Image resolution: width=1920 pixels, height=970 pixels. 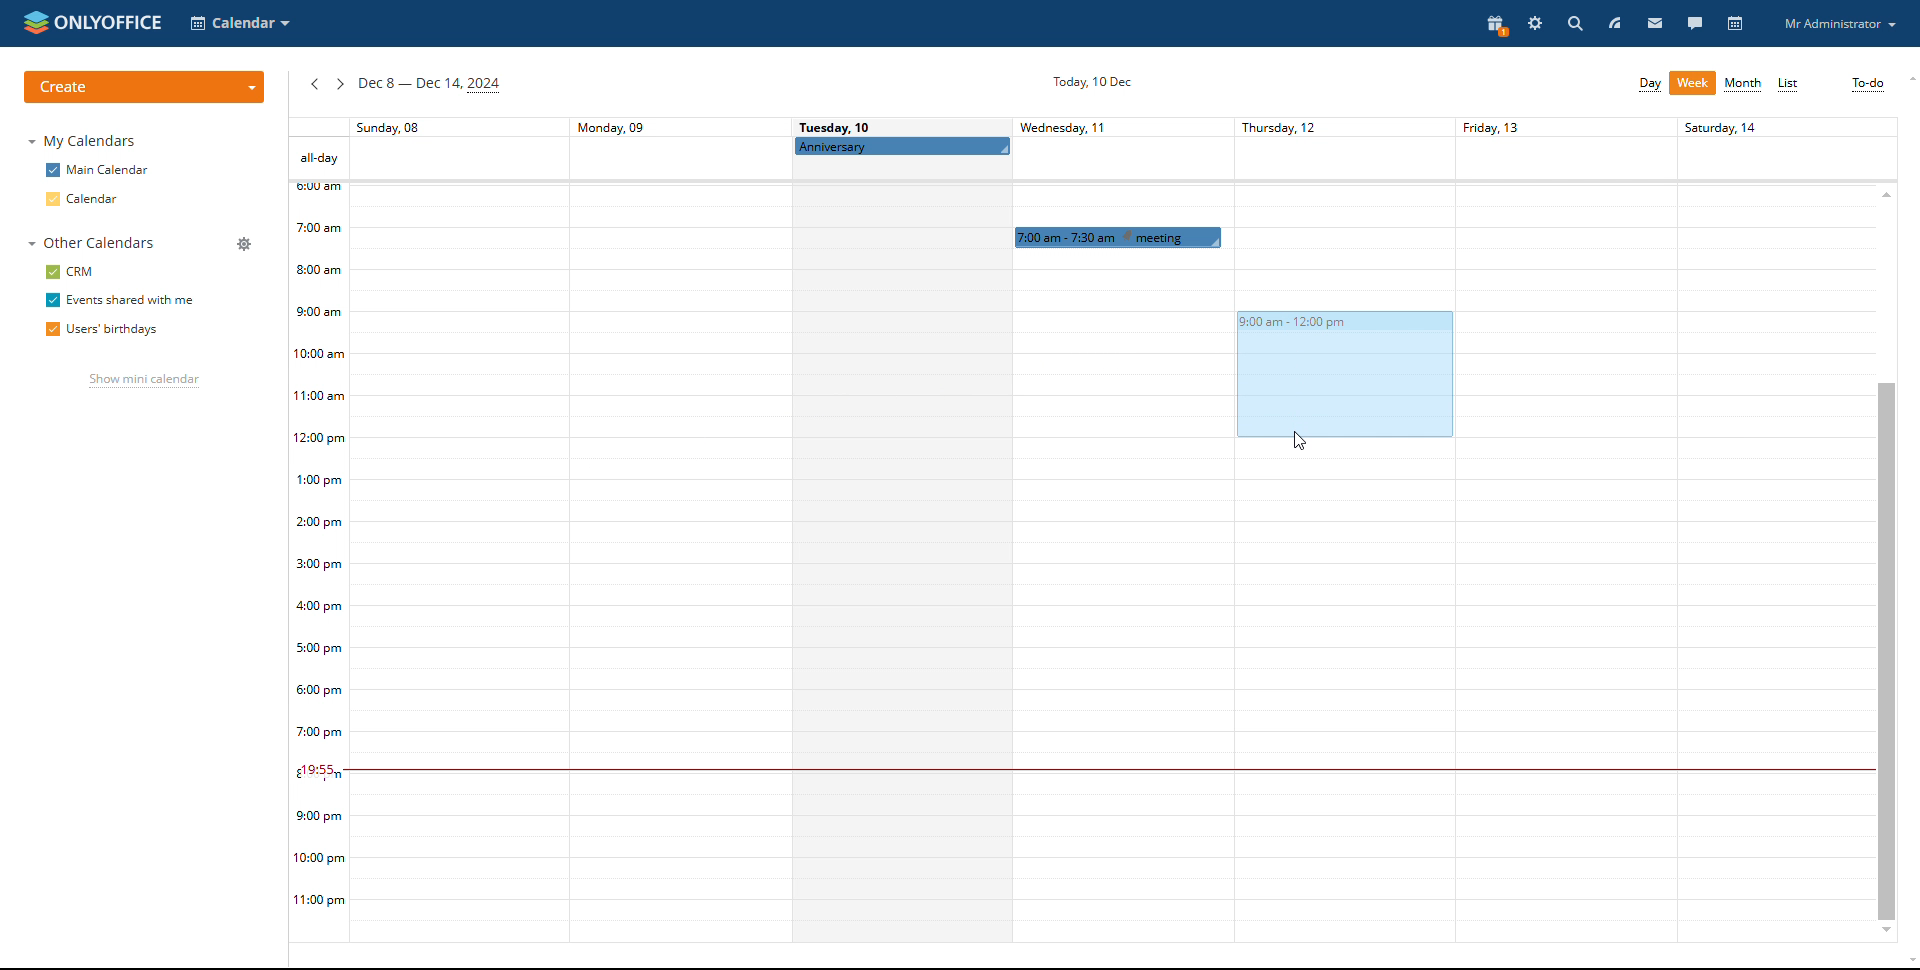 I want to click on search, so click(x=1573, y=23).